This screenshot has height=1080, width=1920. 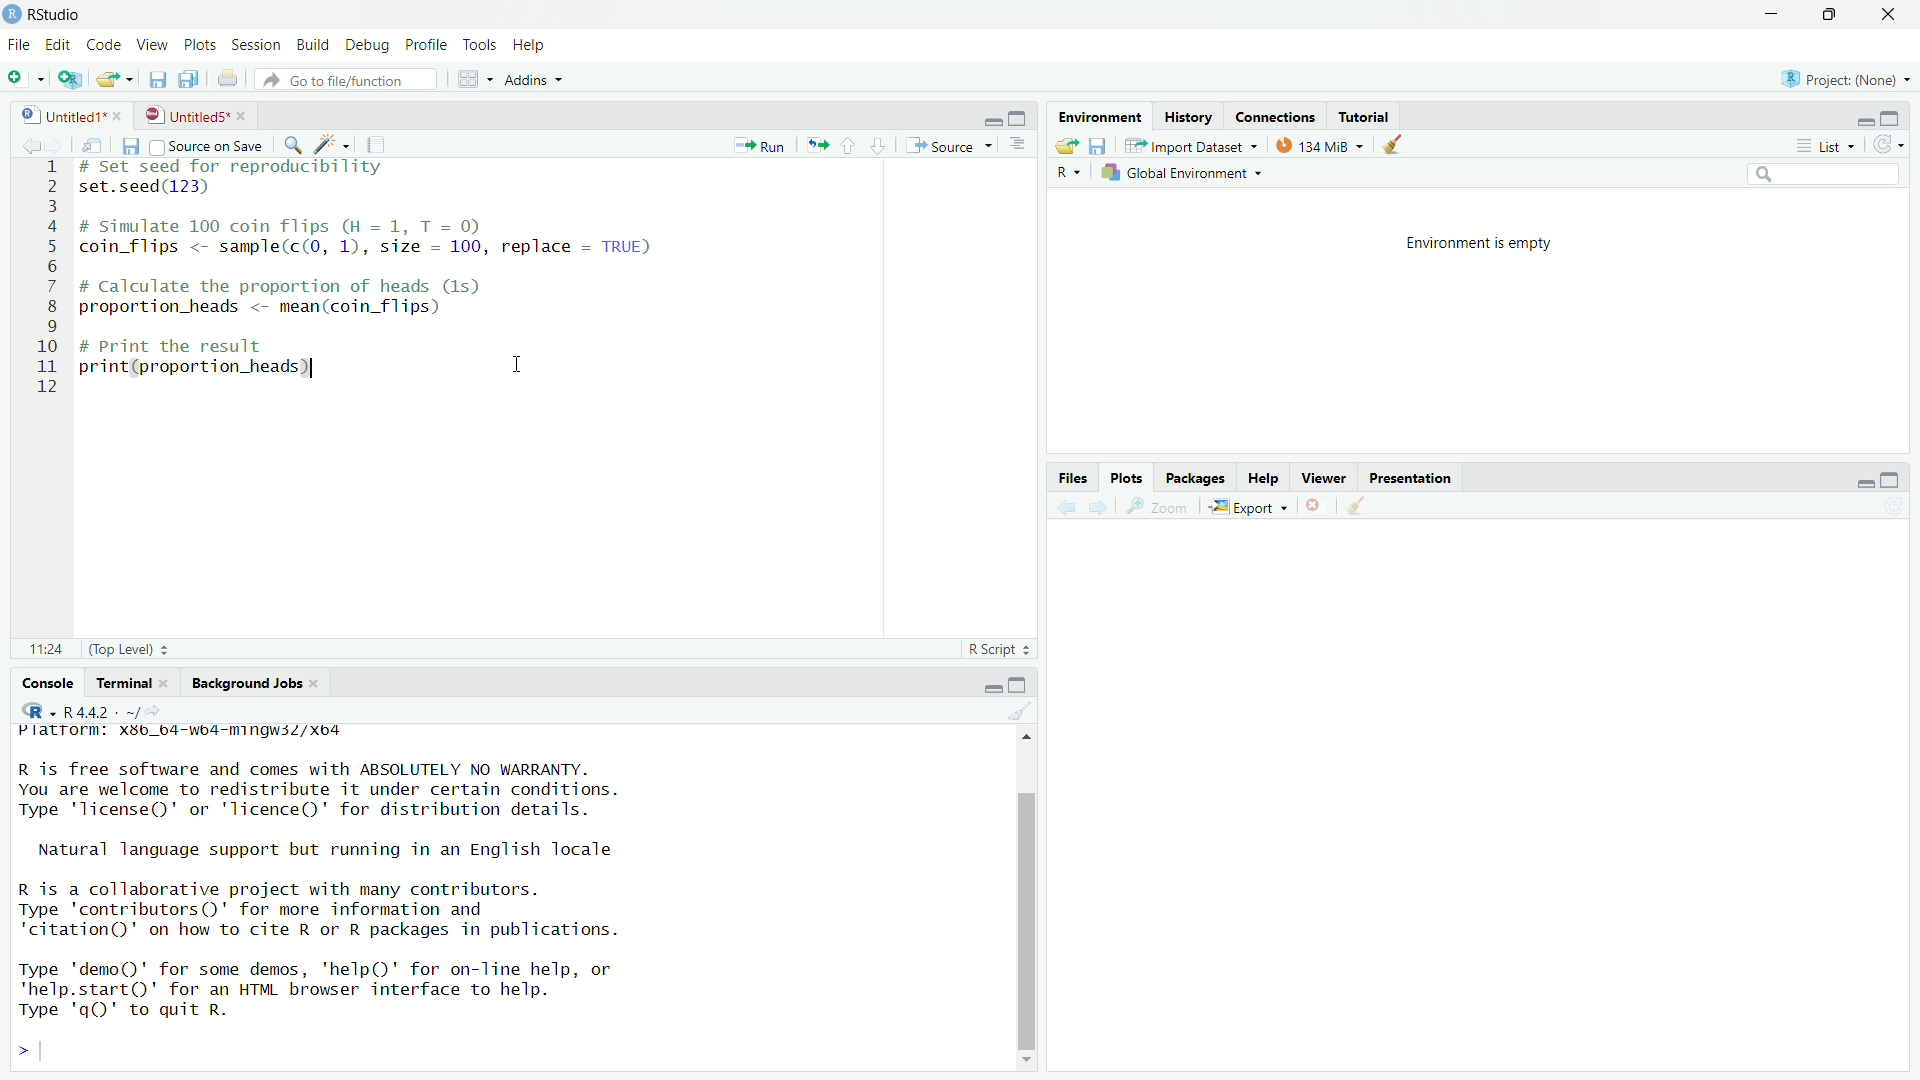 What do you see at coordinates (1025, 1058) in the screenshot?
I see `move down` at bounding box center [1025, 1058].